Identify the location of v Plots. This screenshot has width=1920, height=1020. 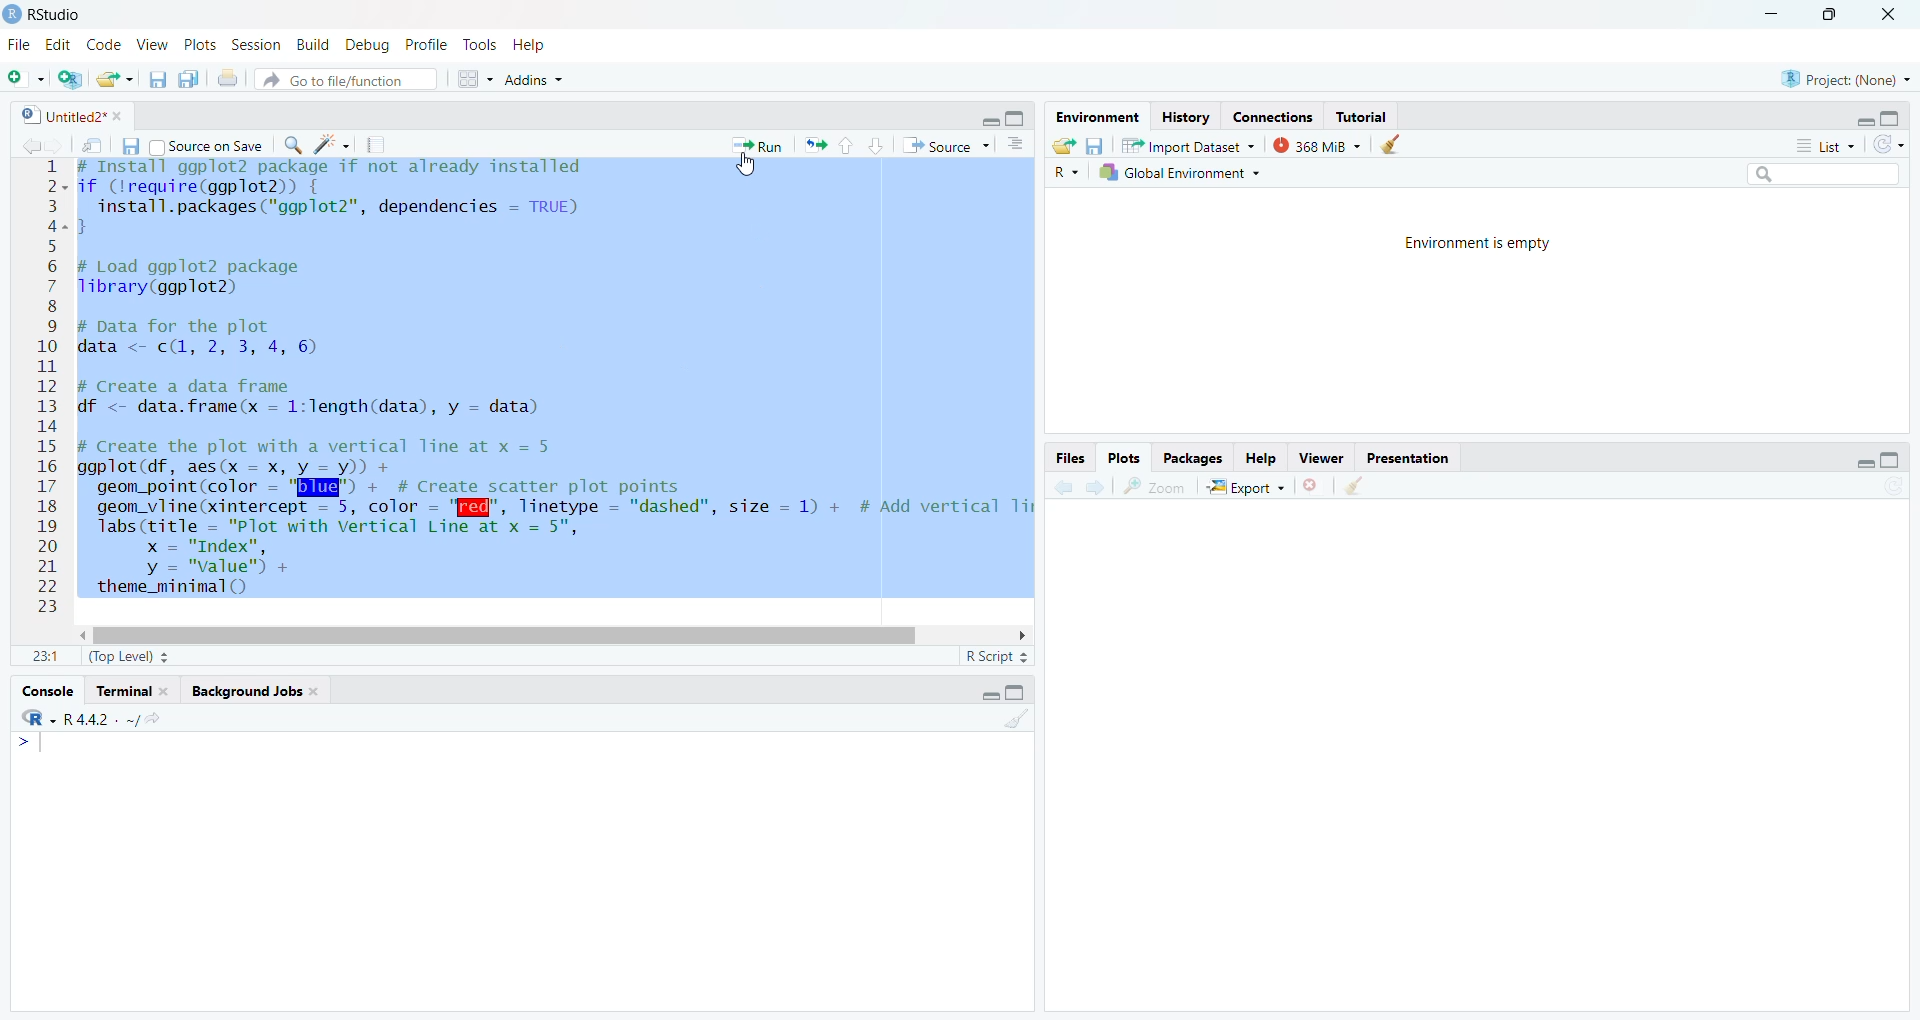
(202, 47).